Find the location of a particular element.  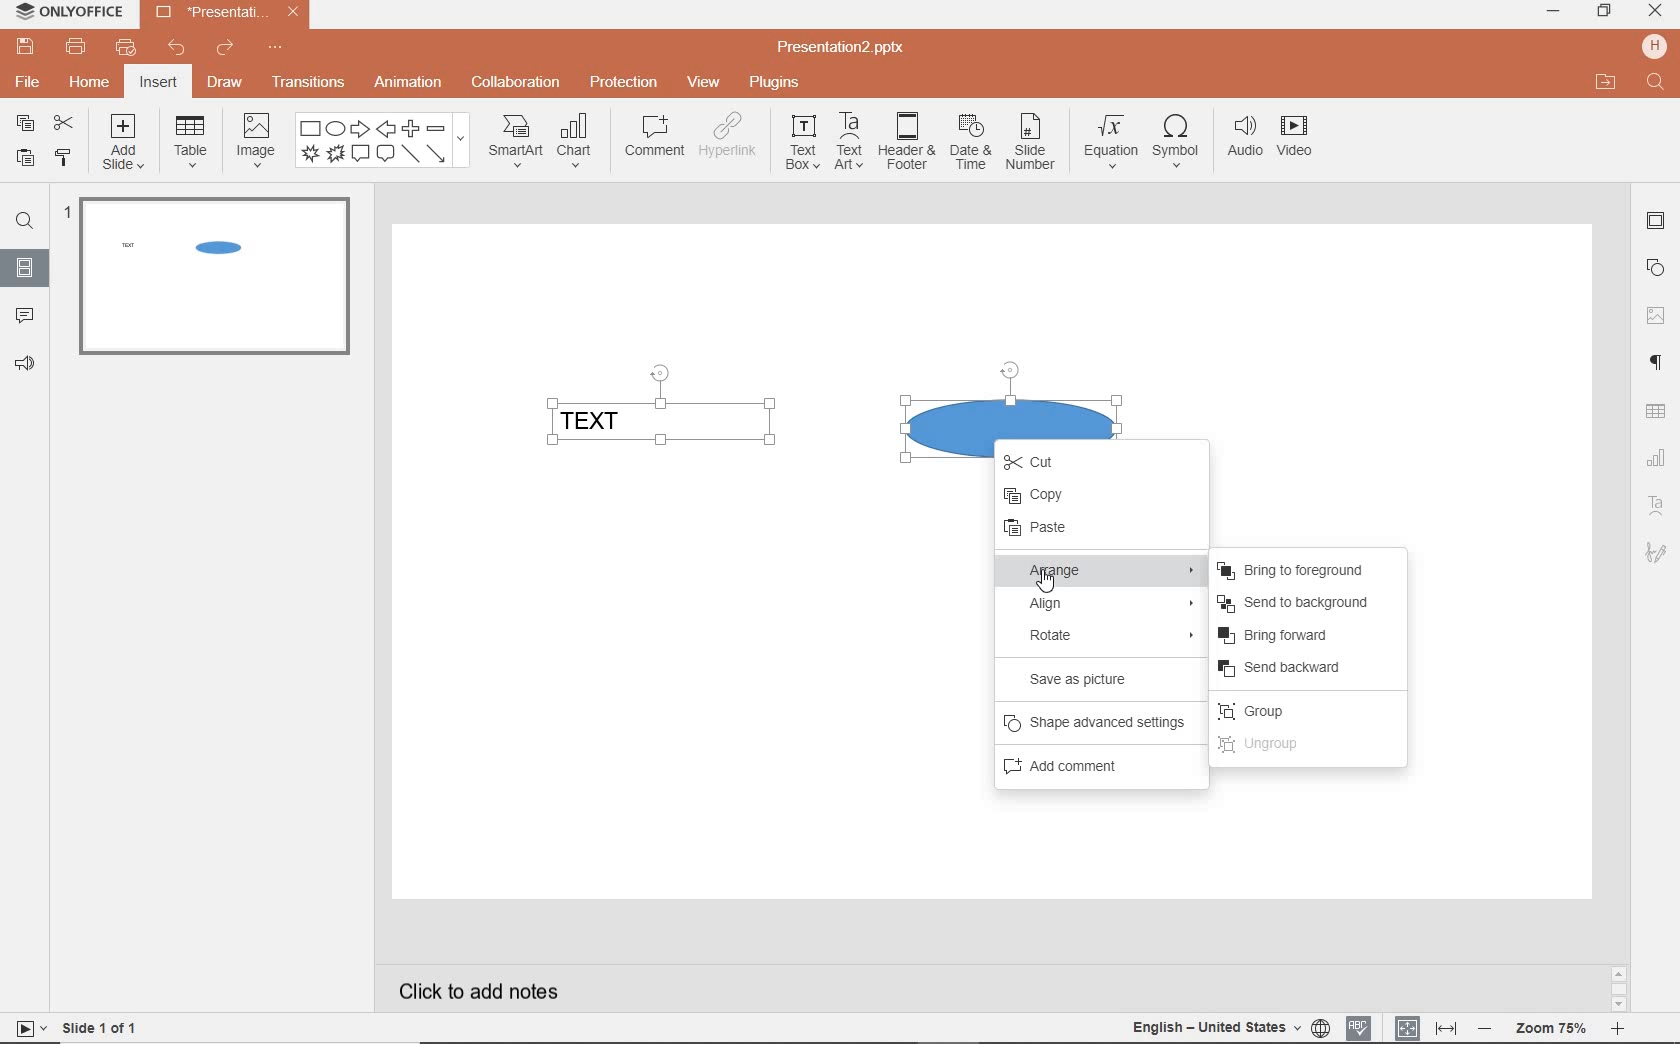

COMMENTS is located at coordinates (23, 311).